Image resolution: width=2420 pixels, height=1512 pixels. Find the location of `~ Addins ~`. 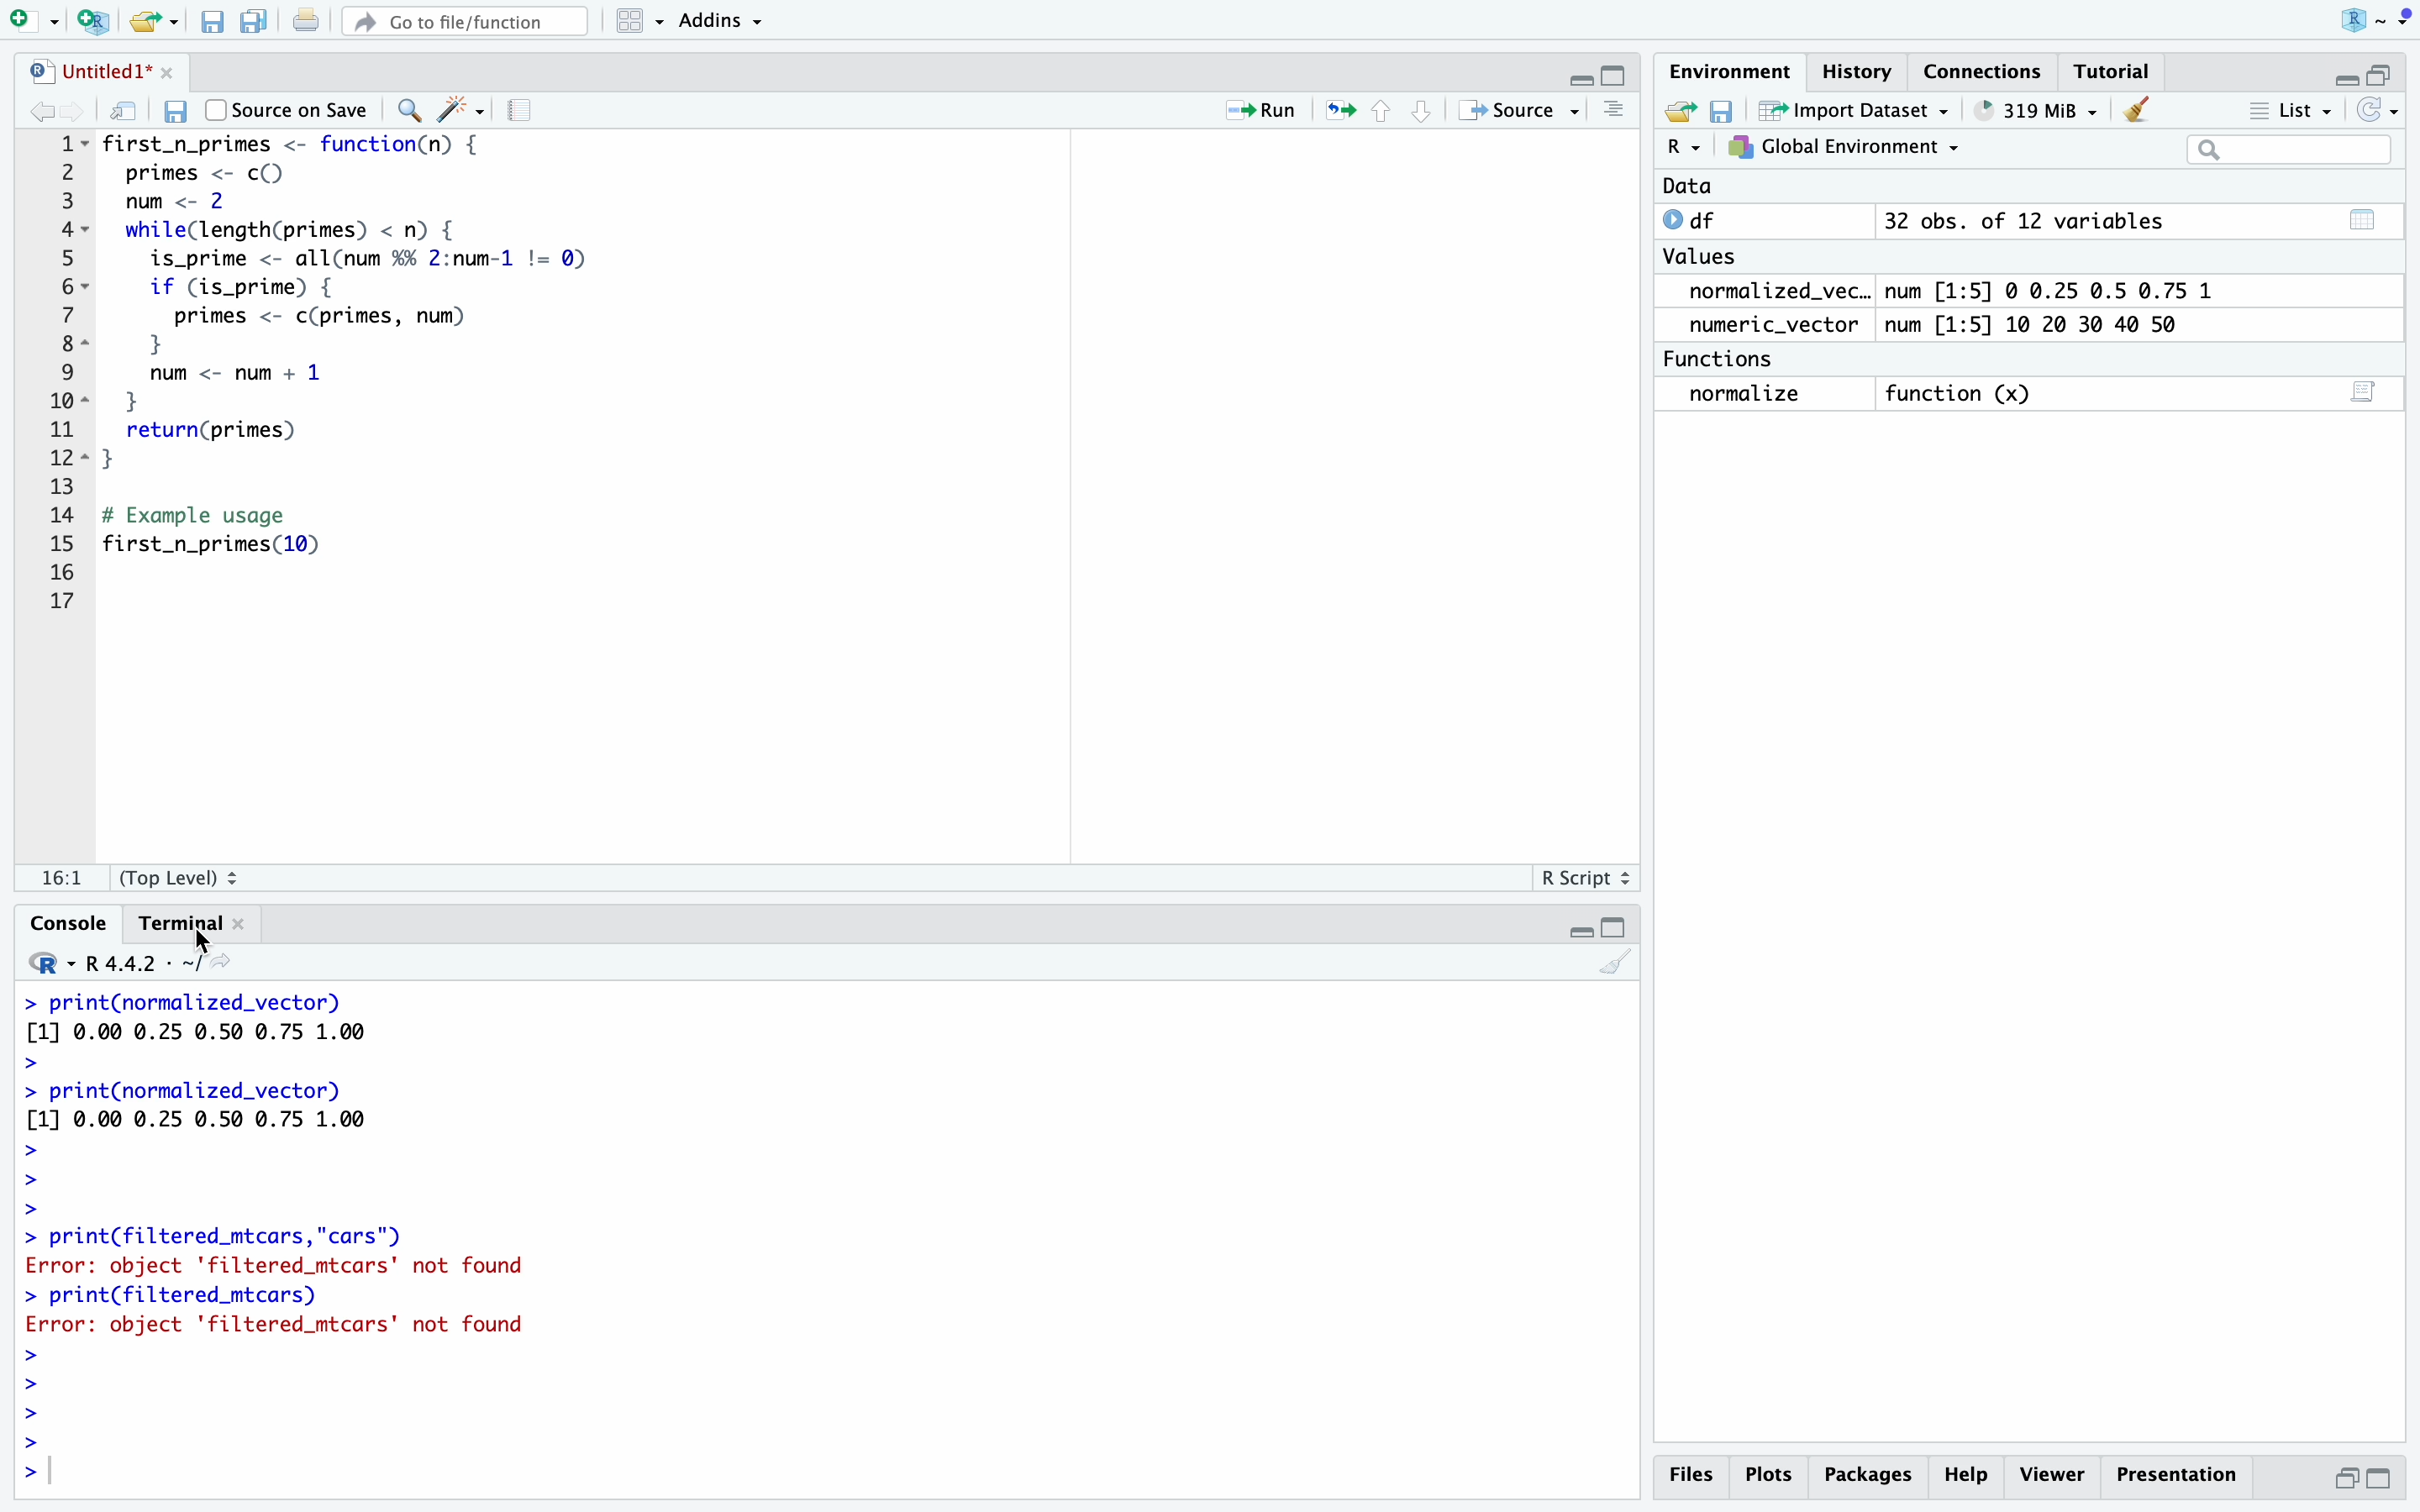

~ Addins ~ is located at coordinates (745, 24).